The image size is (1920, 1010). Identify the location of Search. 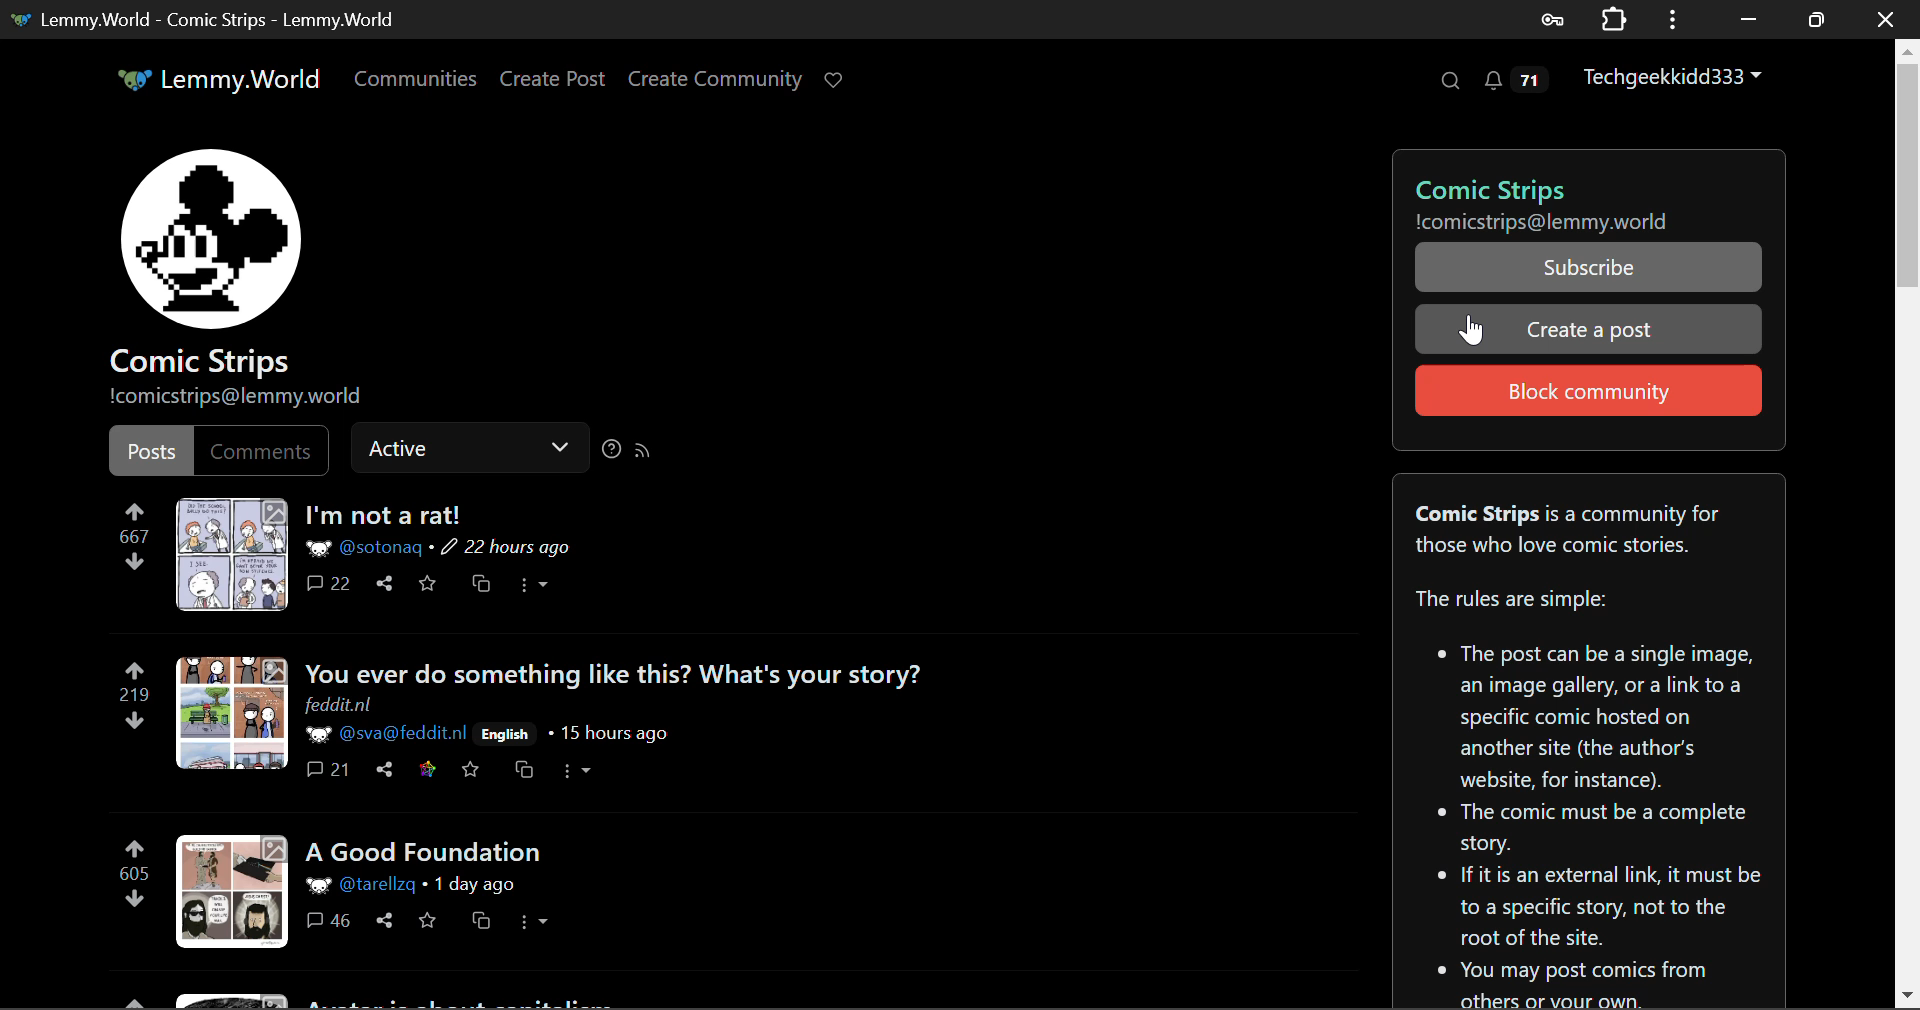
(1450, 82).